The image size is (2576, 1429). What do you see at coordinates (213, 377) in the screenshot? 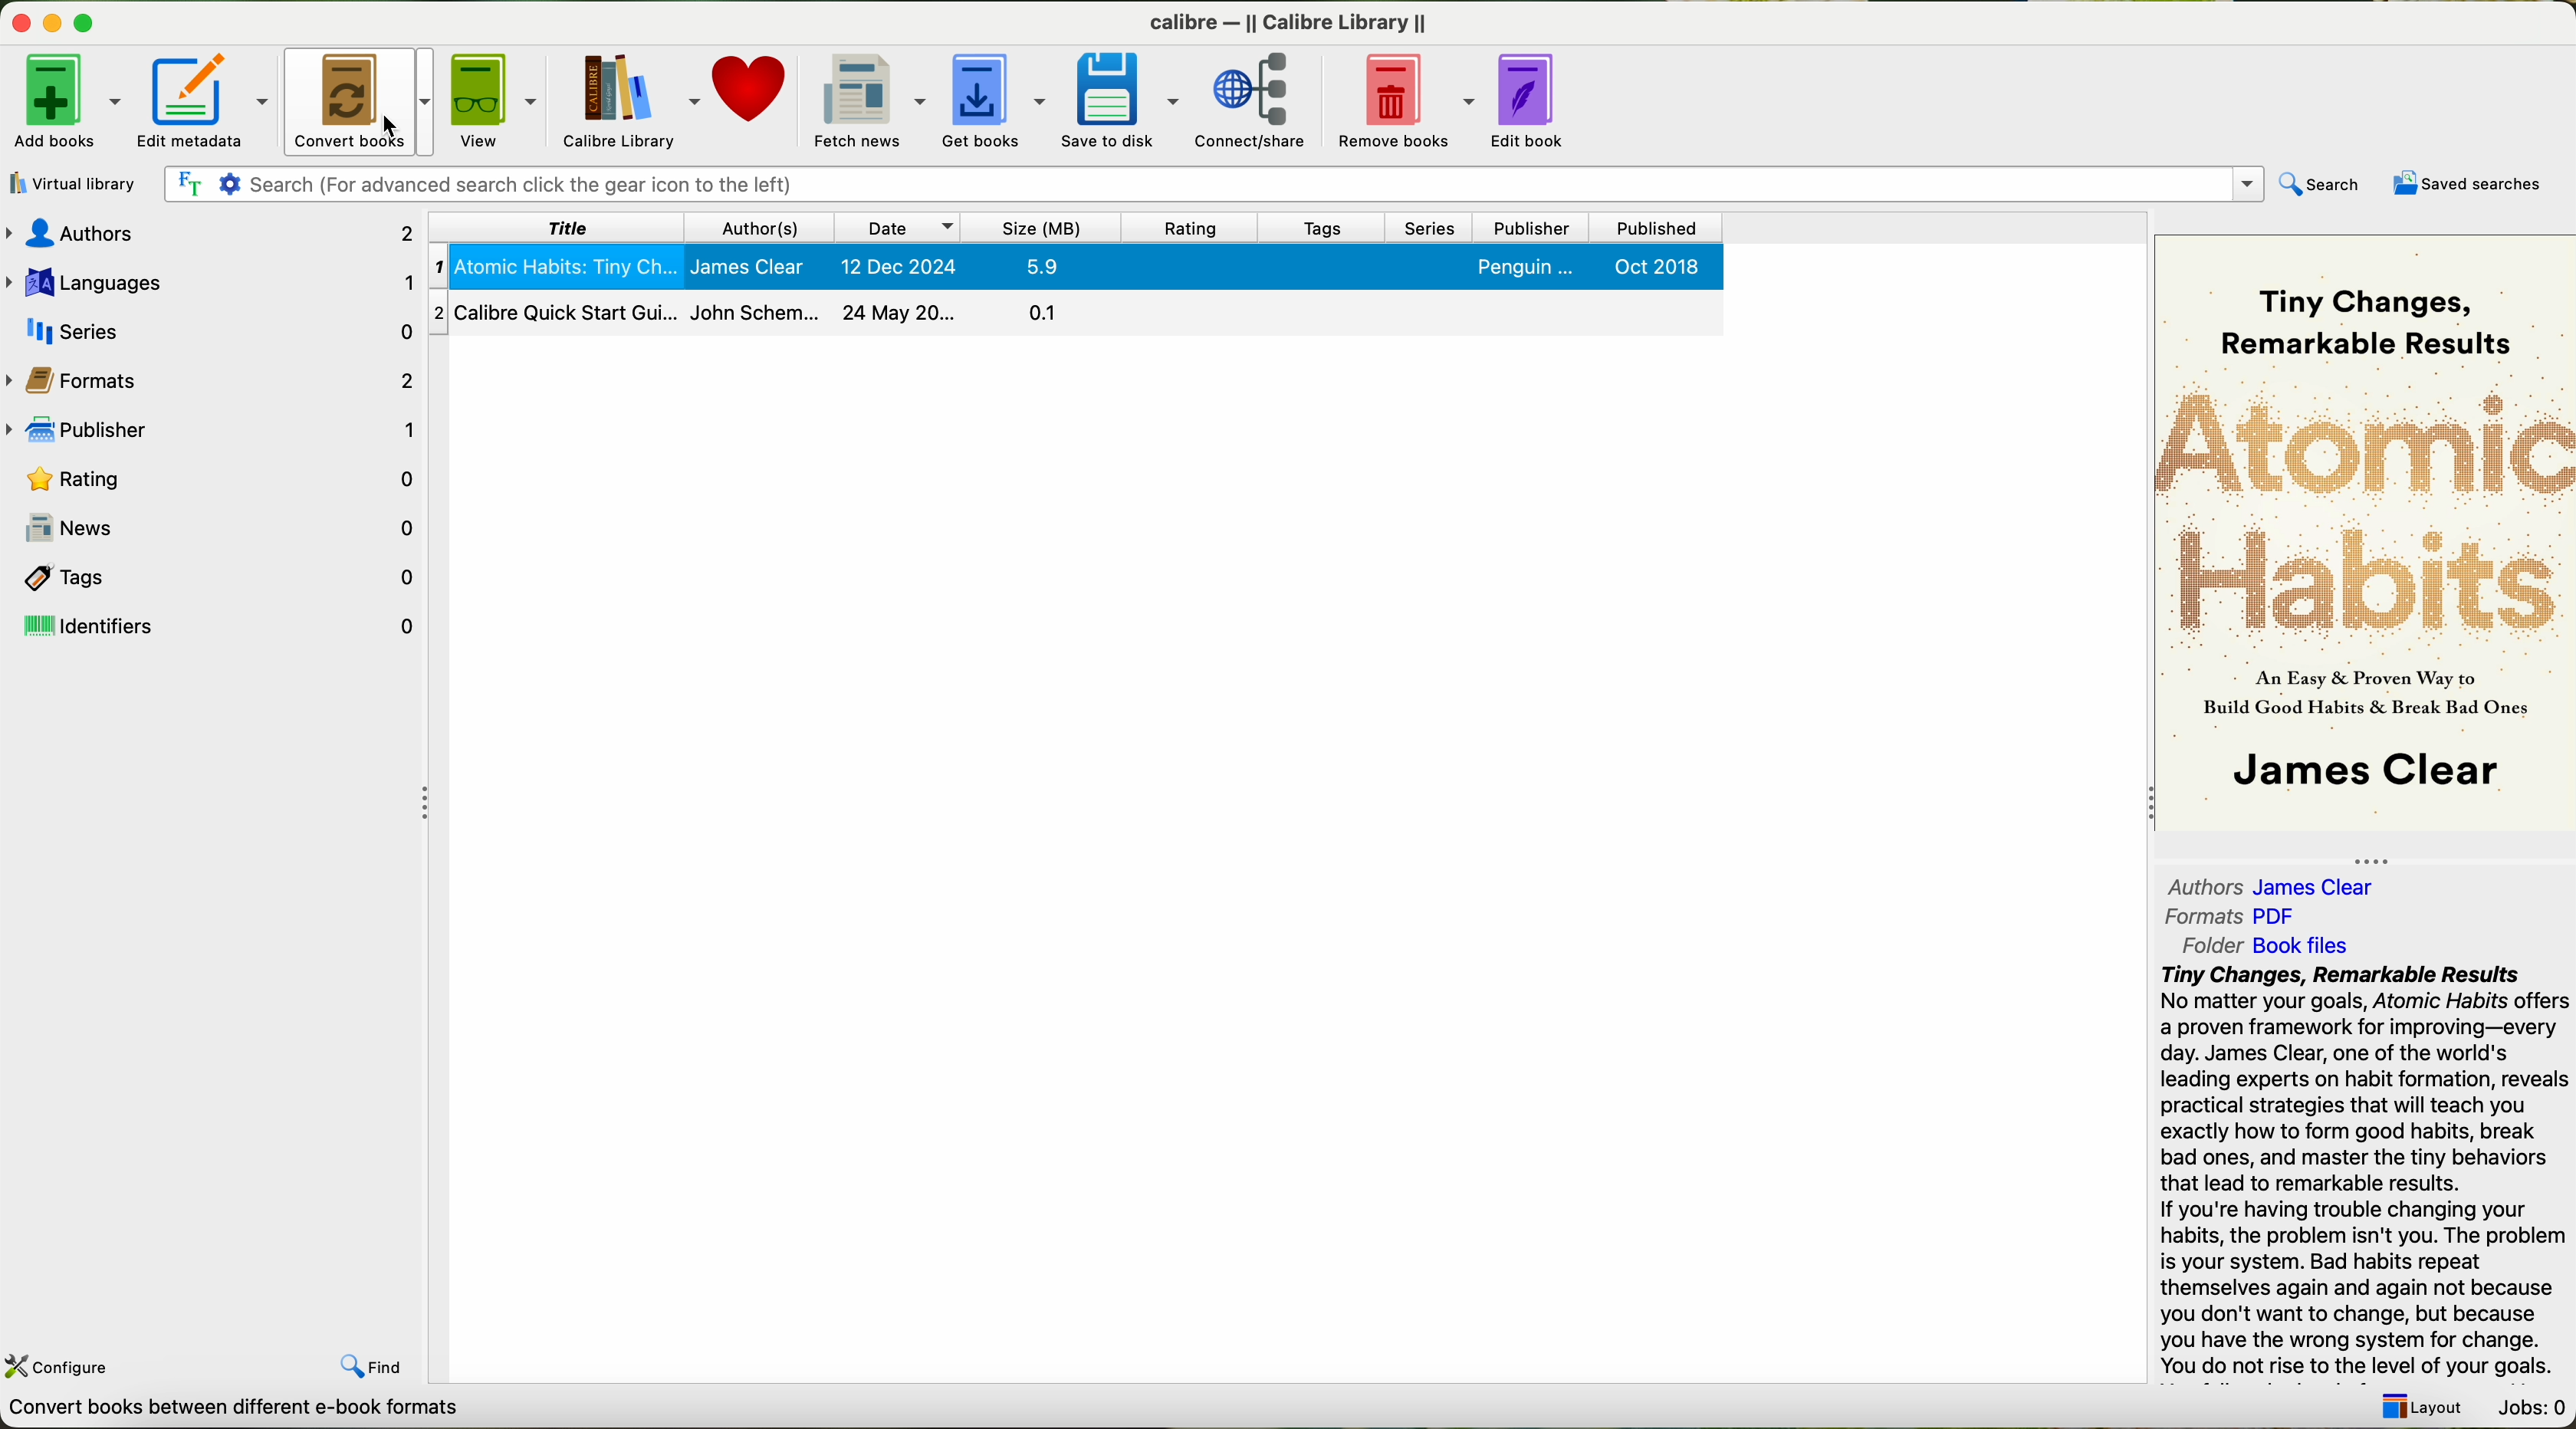
I see `formats` at bounding box center [213, 377].